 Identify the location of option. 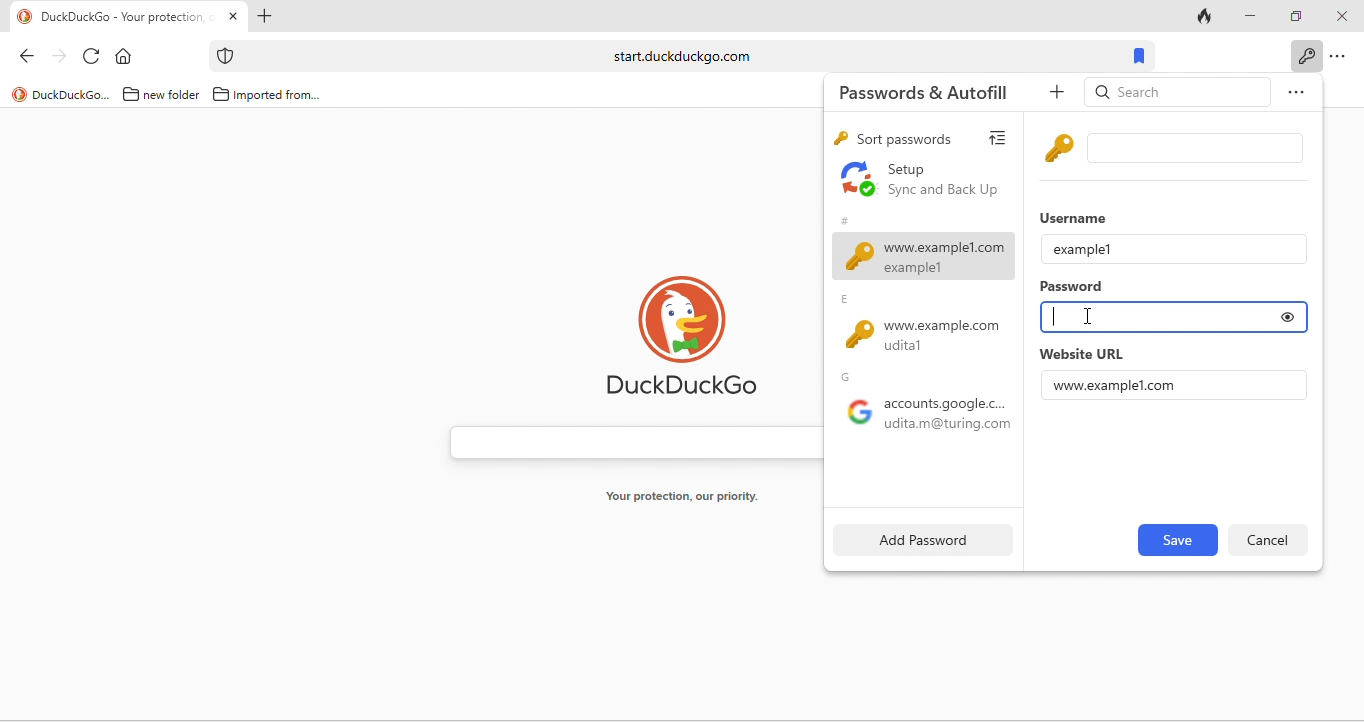
(1340, 57).